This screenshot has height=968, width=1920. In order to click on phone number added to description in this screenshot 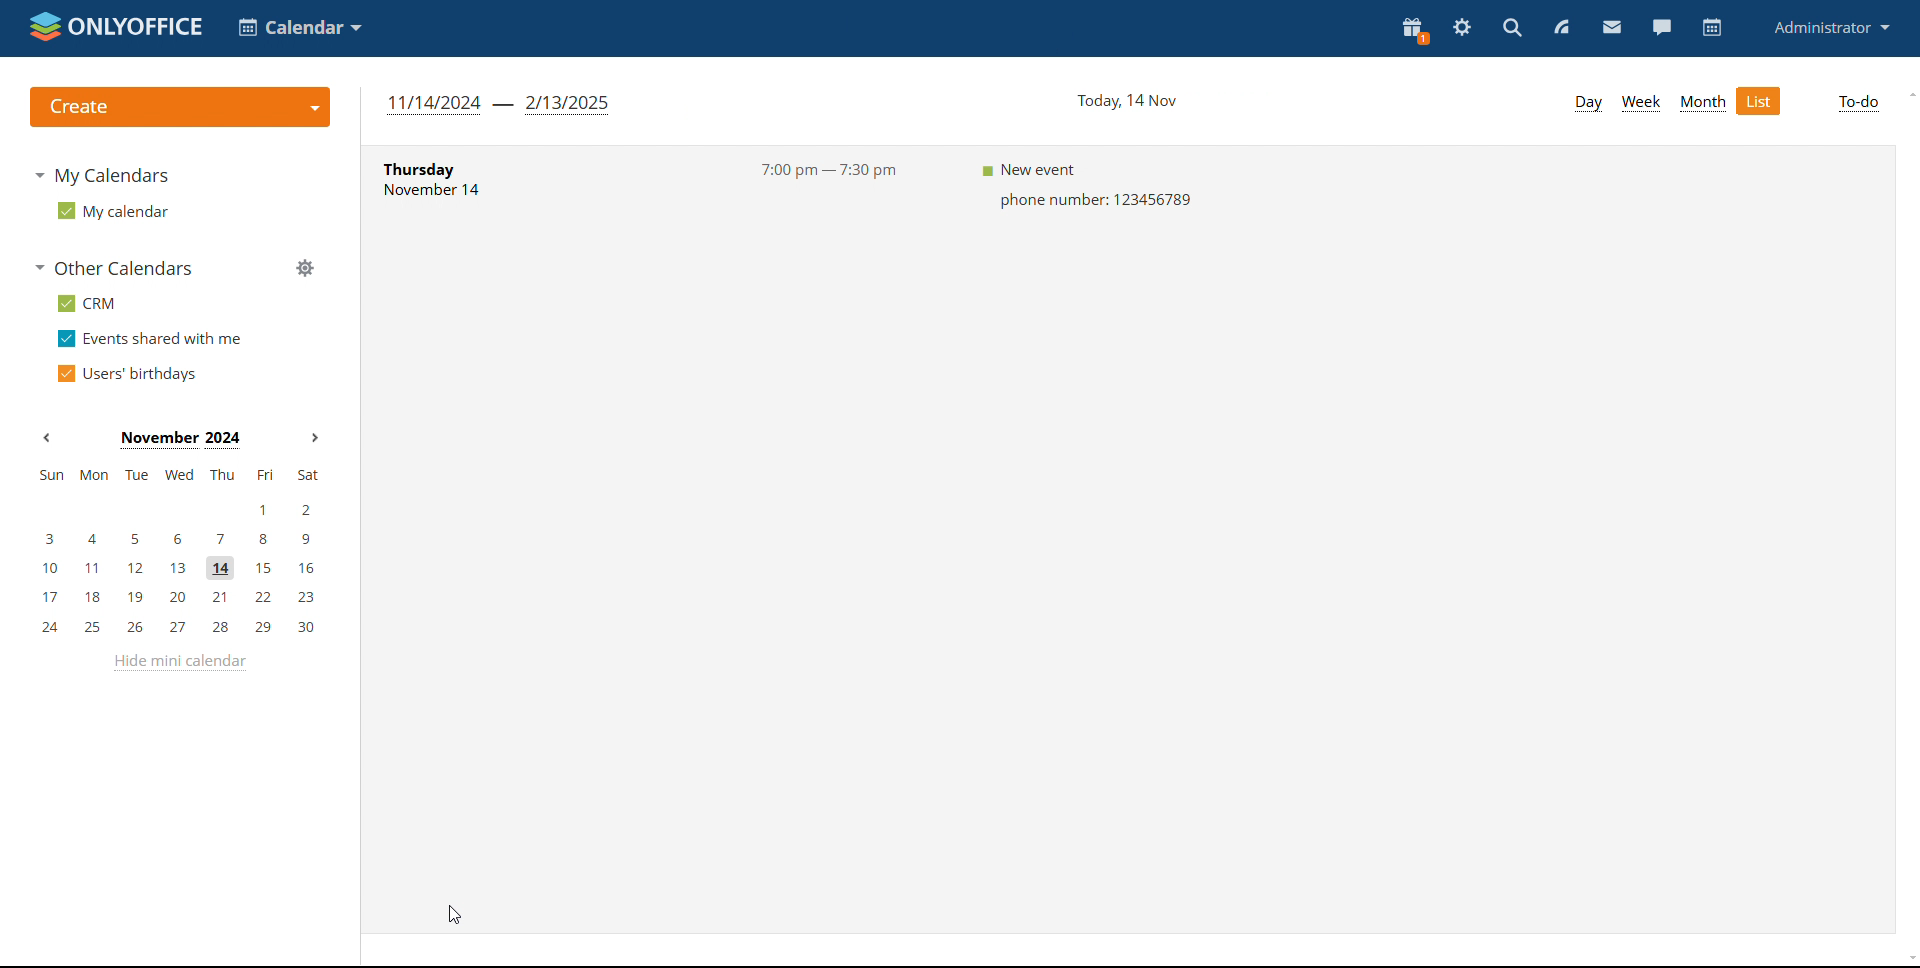, I will do `click(1088, 188)`.